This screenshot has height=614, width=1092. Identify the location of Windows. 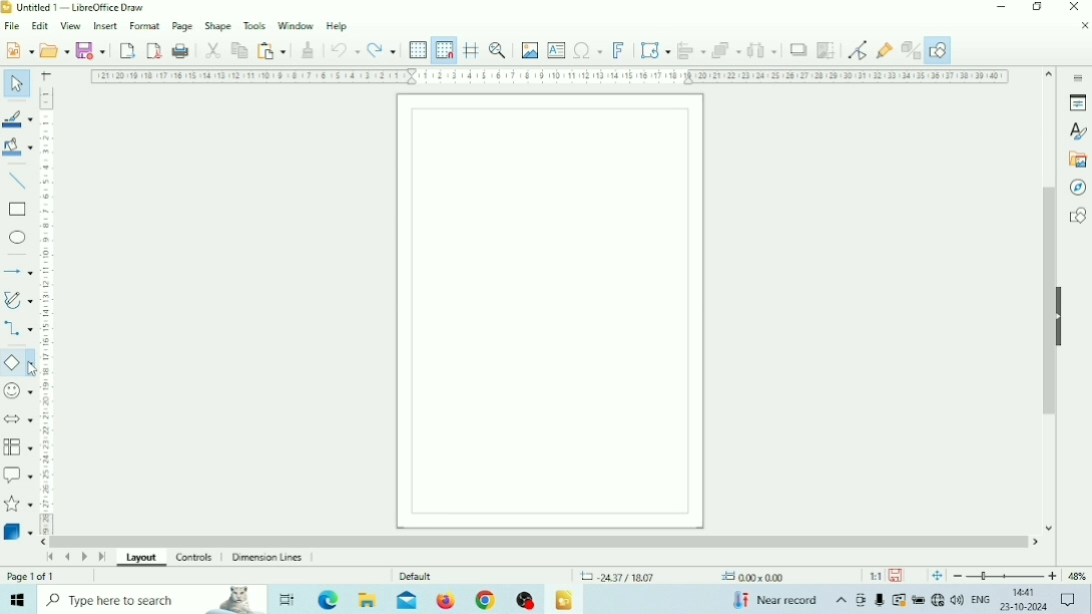
(18, 599).